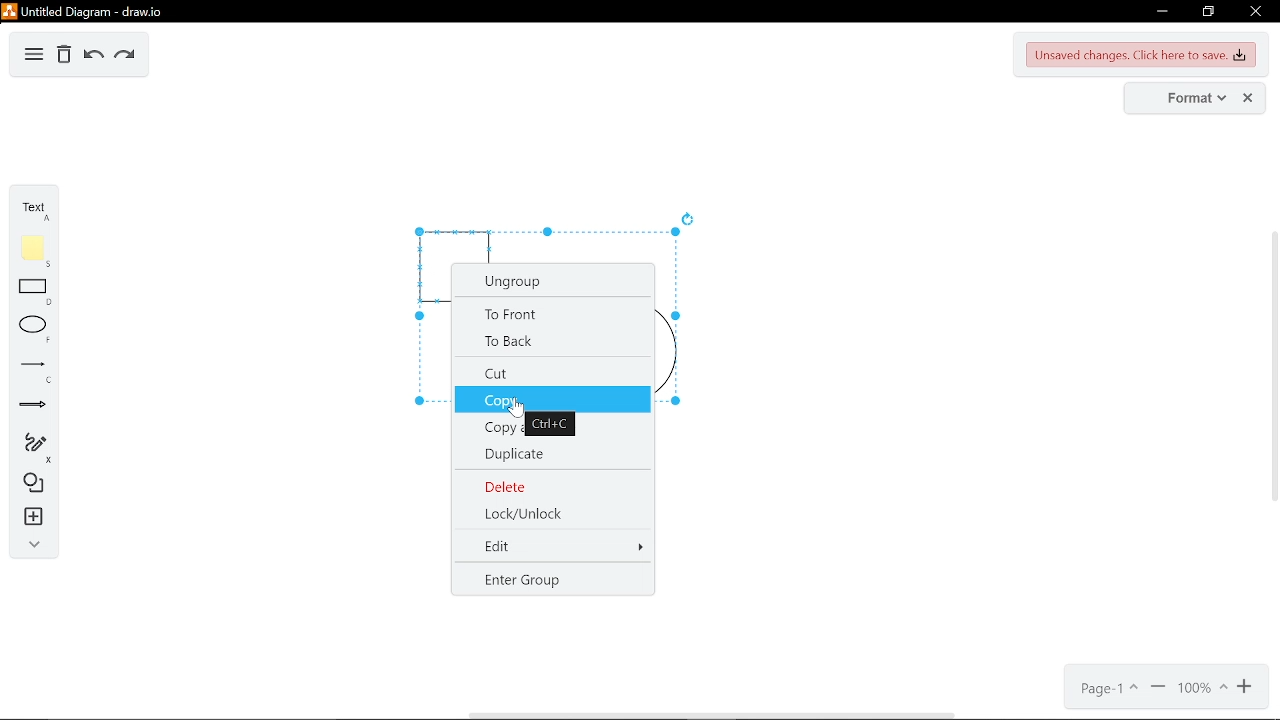 Image resolution: width=1280 pixels, height=720 pixels. What do you see at coordinates (562, 548) in the screenshot?
I see `edit` at bounding box center [562, 548].